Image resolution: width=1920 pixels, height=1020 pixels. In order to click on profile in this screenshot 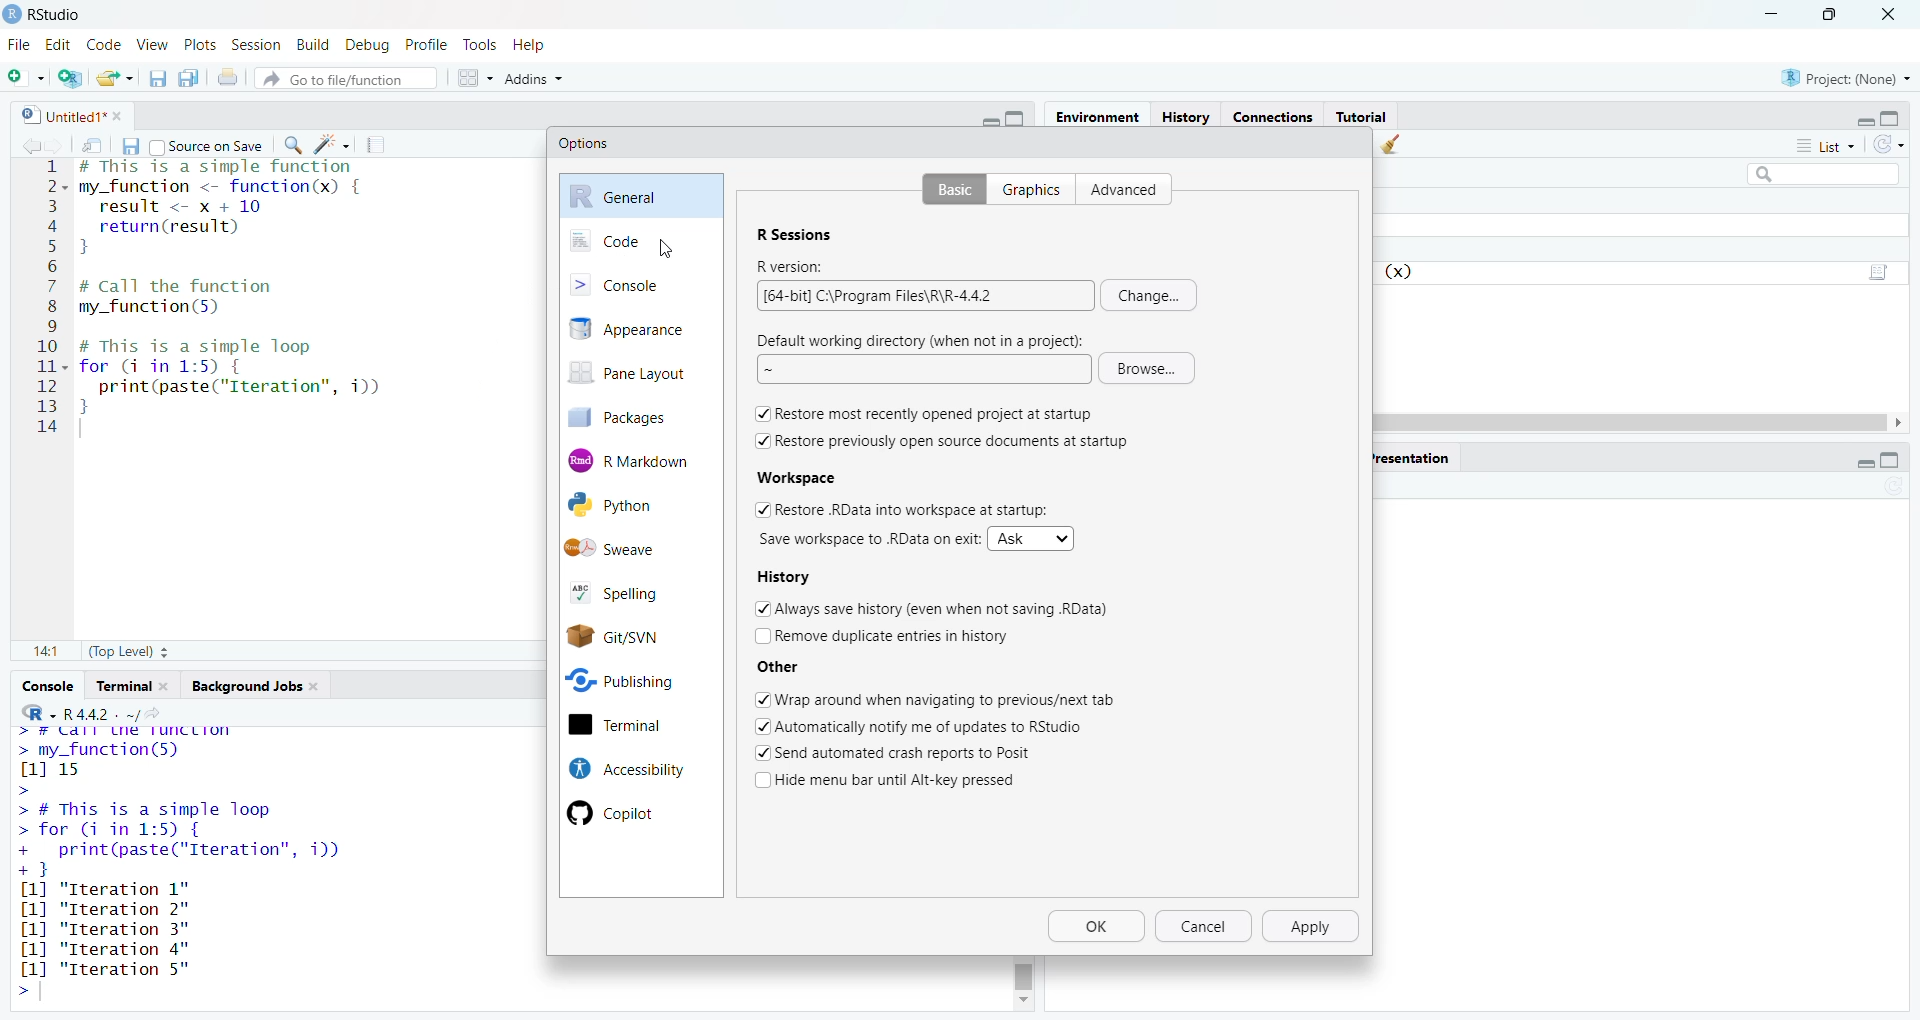, I will do `click(430, 43)`.